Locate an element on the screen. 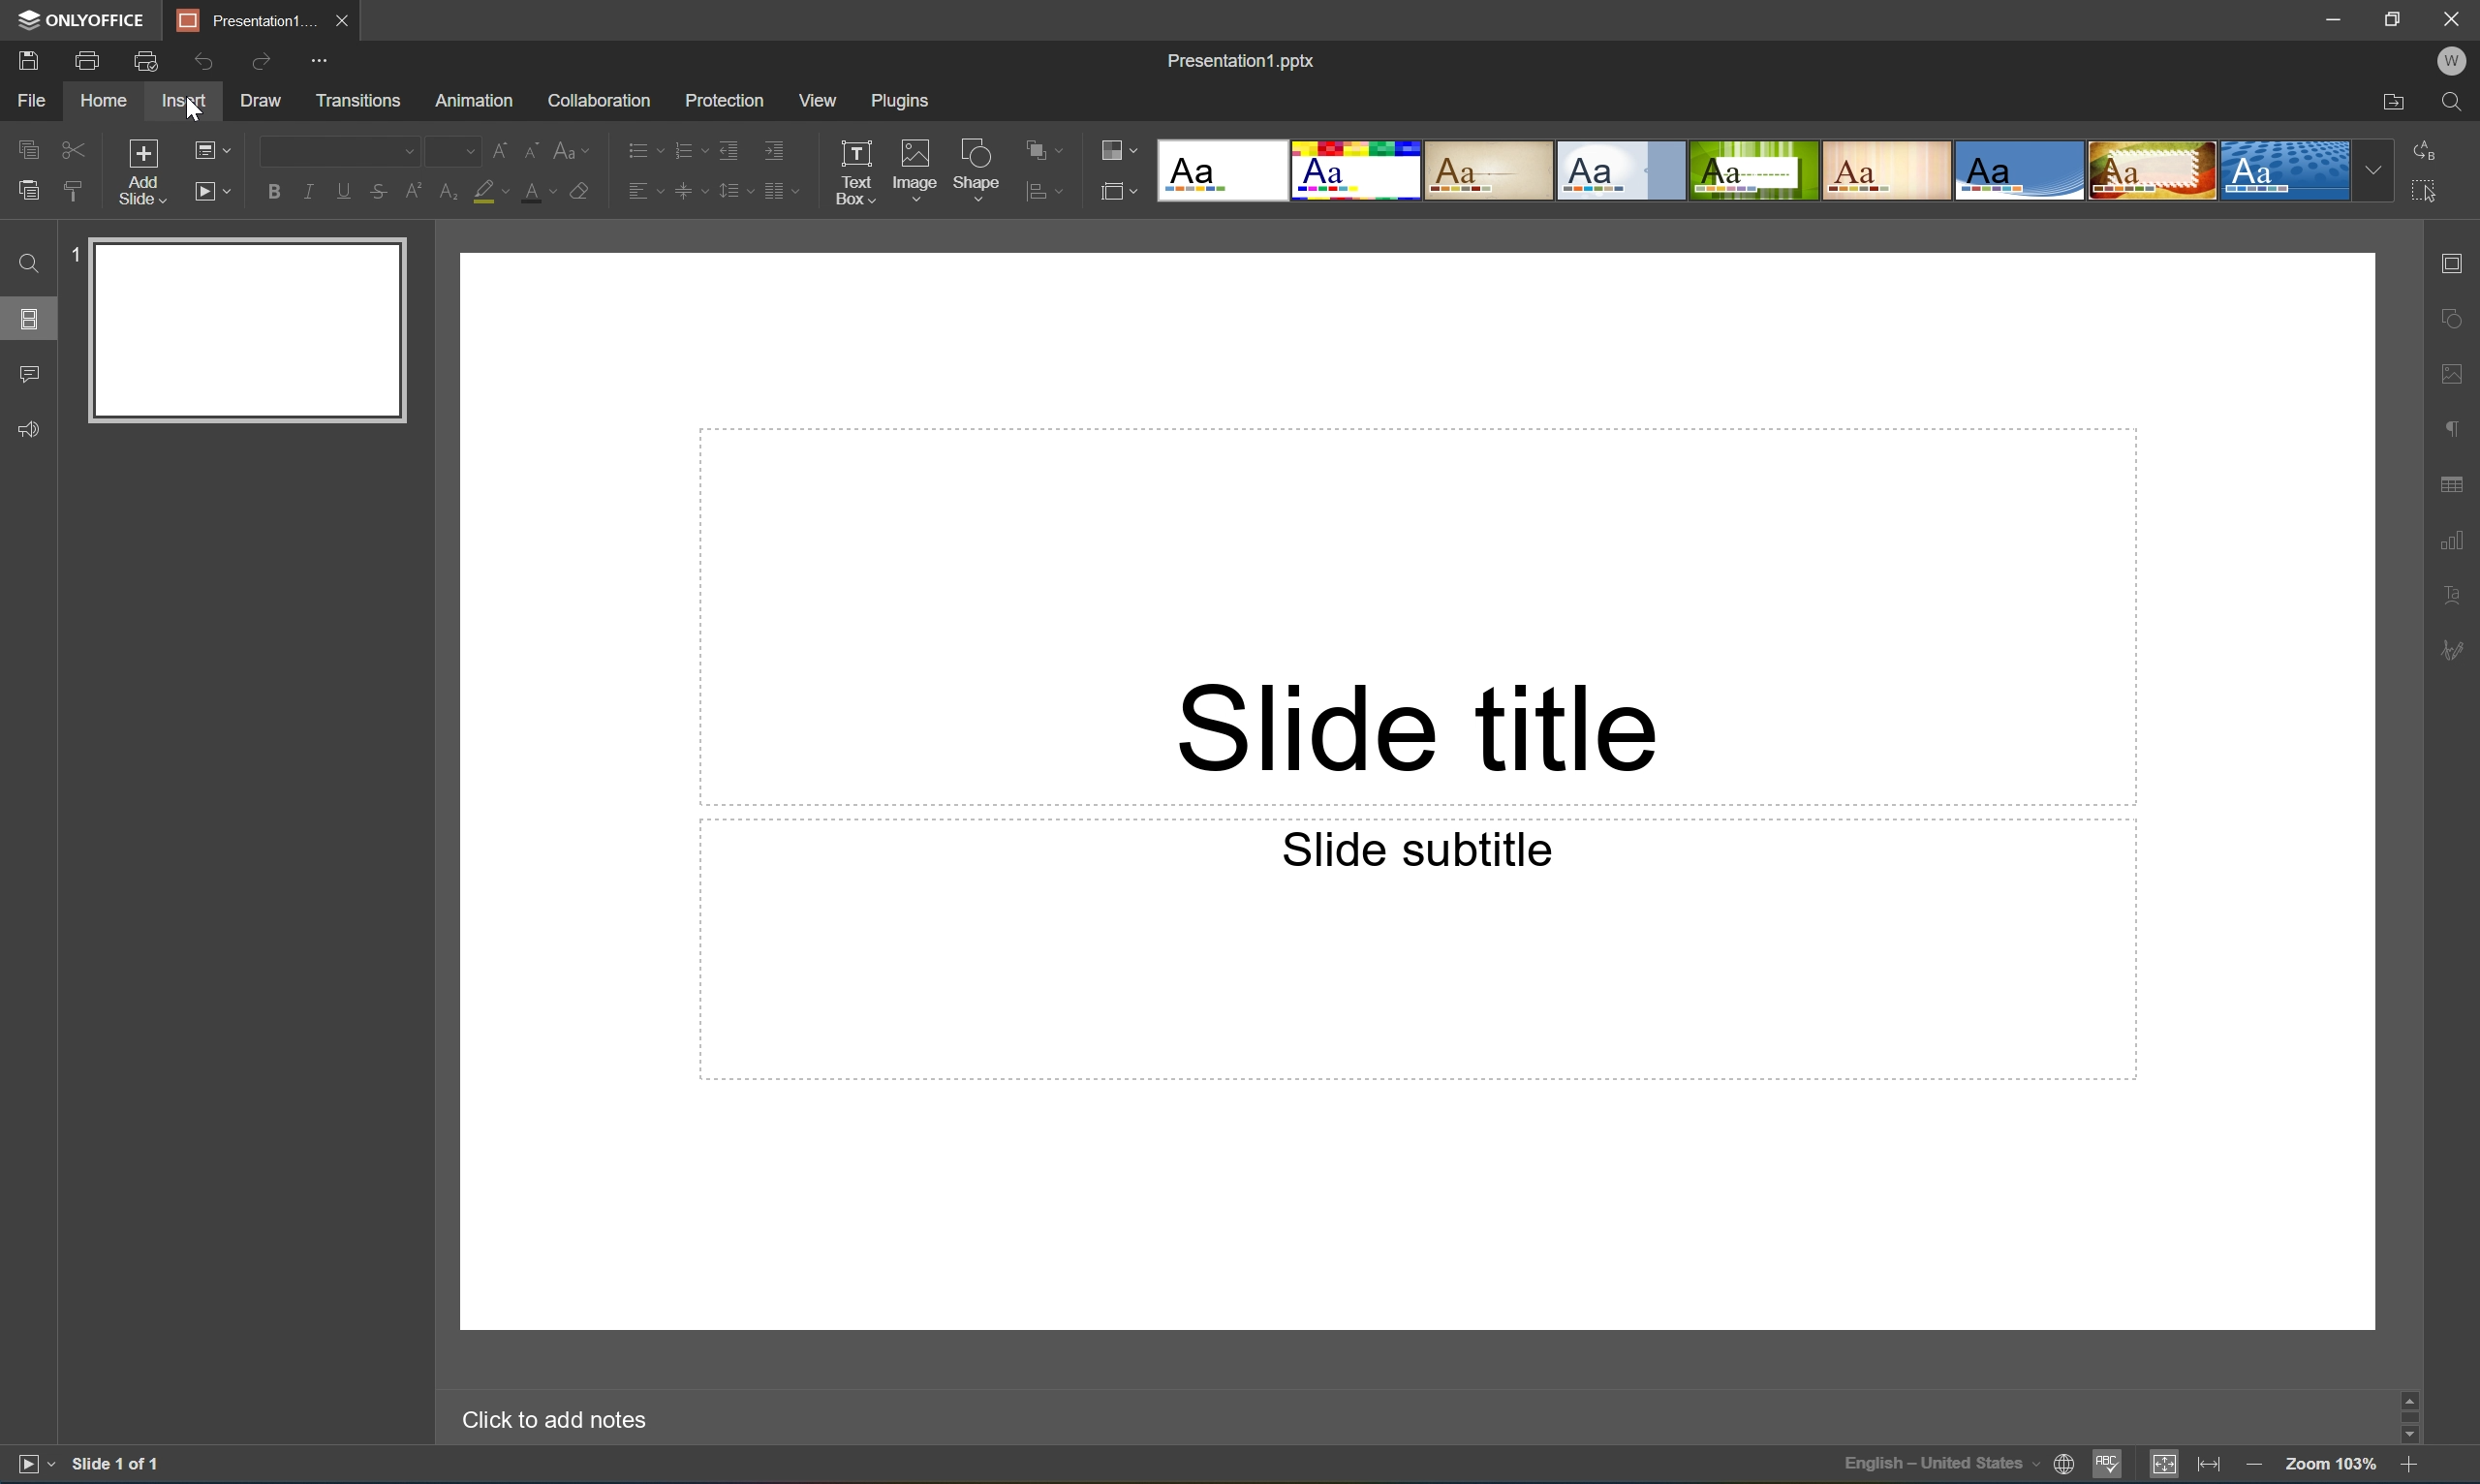 The image size is (2480, 1484). Save is located at coordinates (27, 59).